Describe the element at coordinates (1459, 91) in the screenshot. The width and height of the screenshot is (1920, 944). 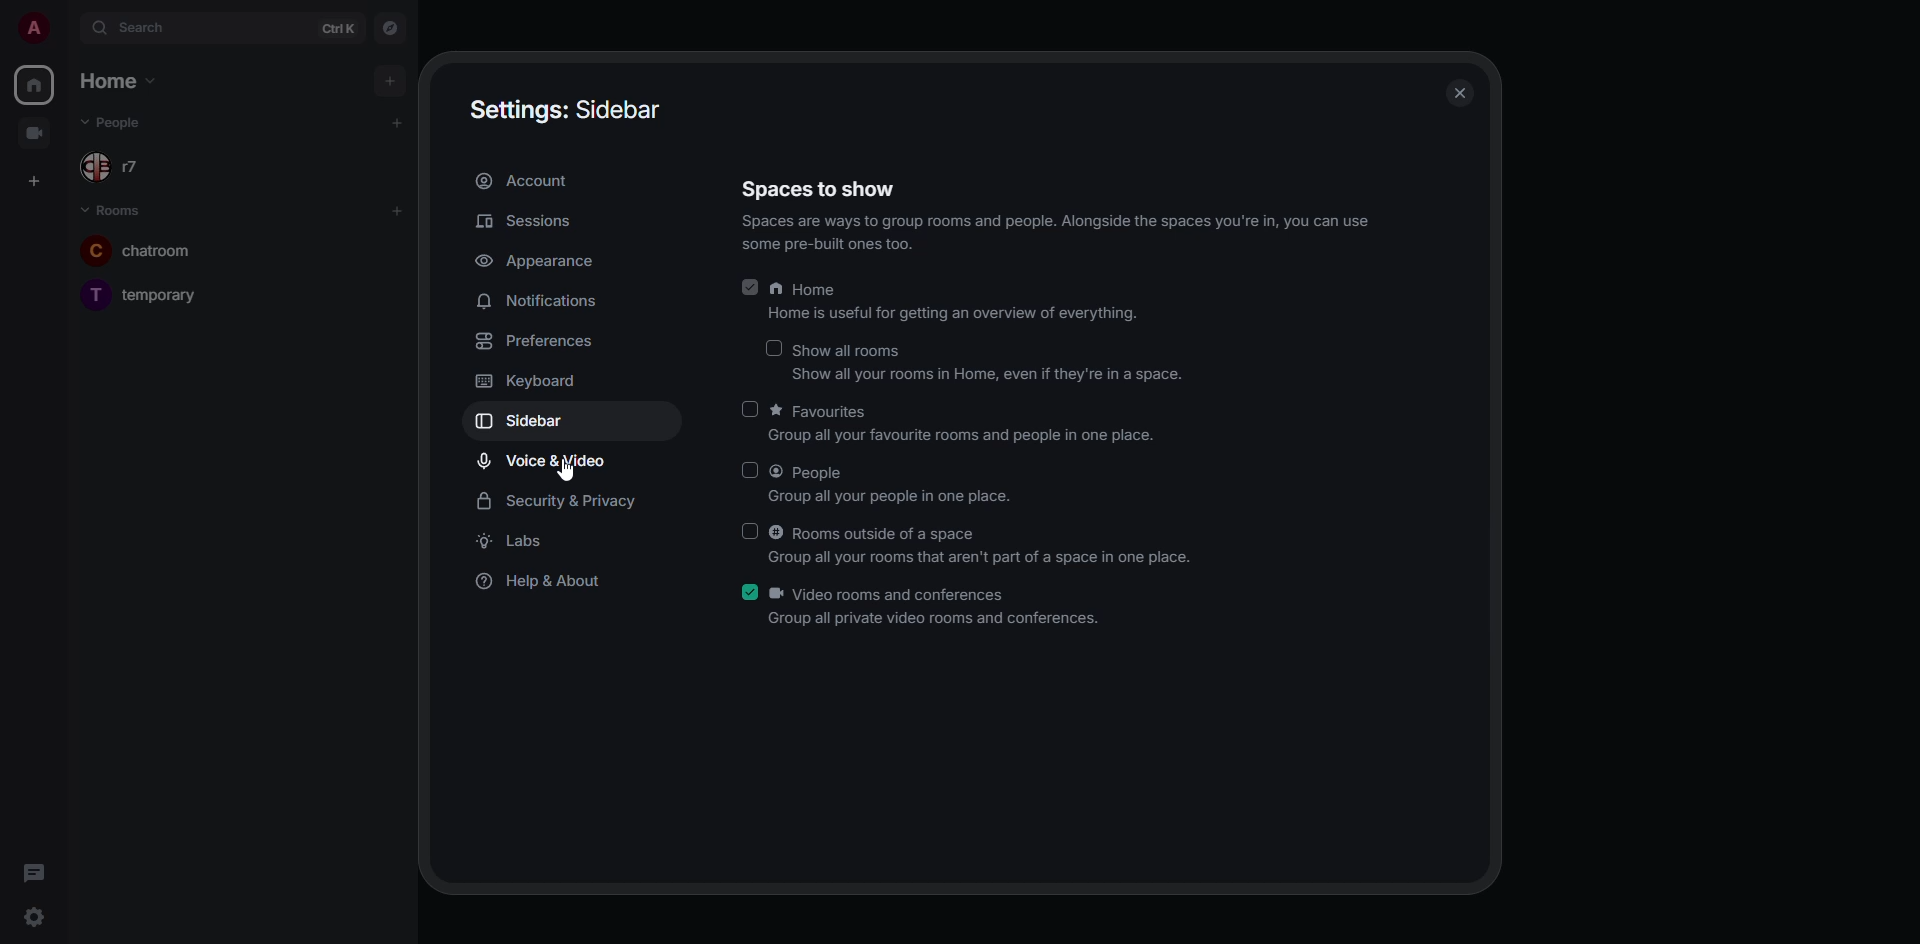
I see `close` at that location.